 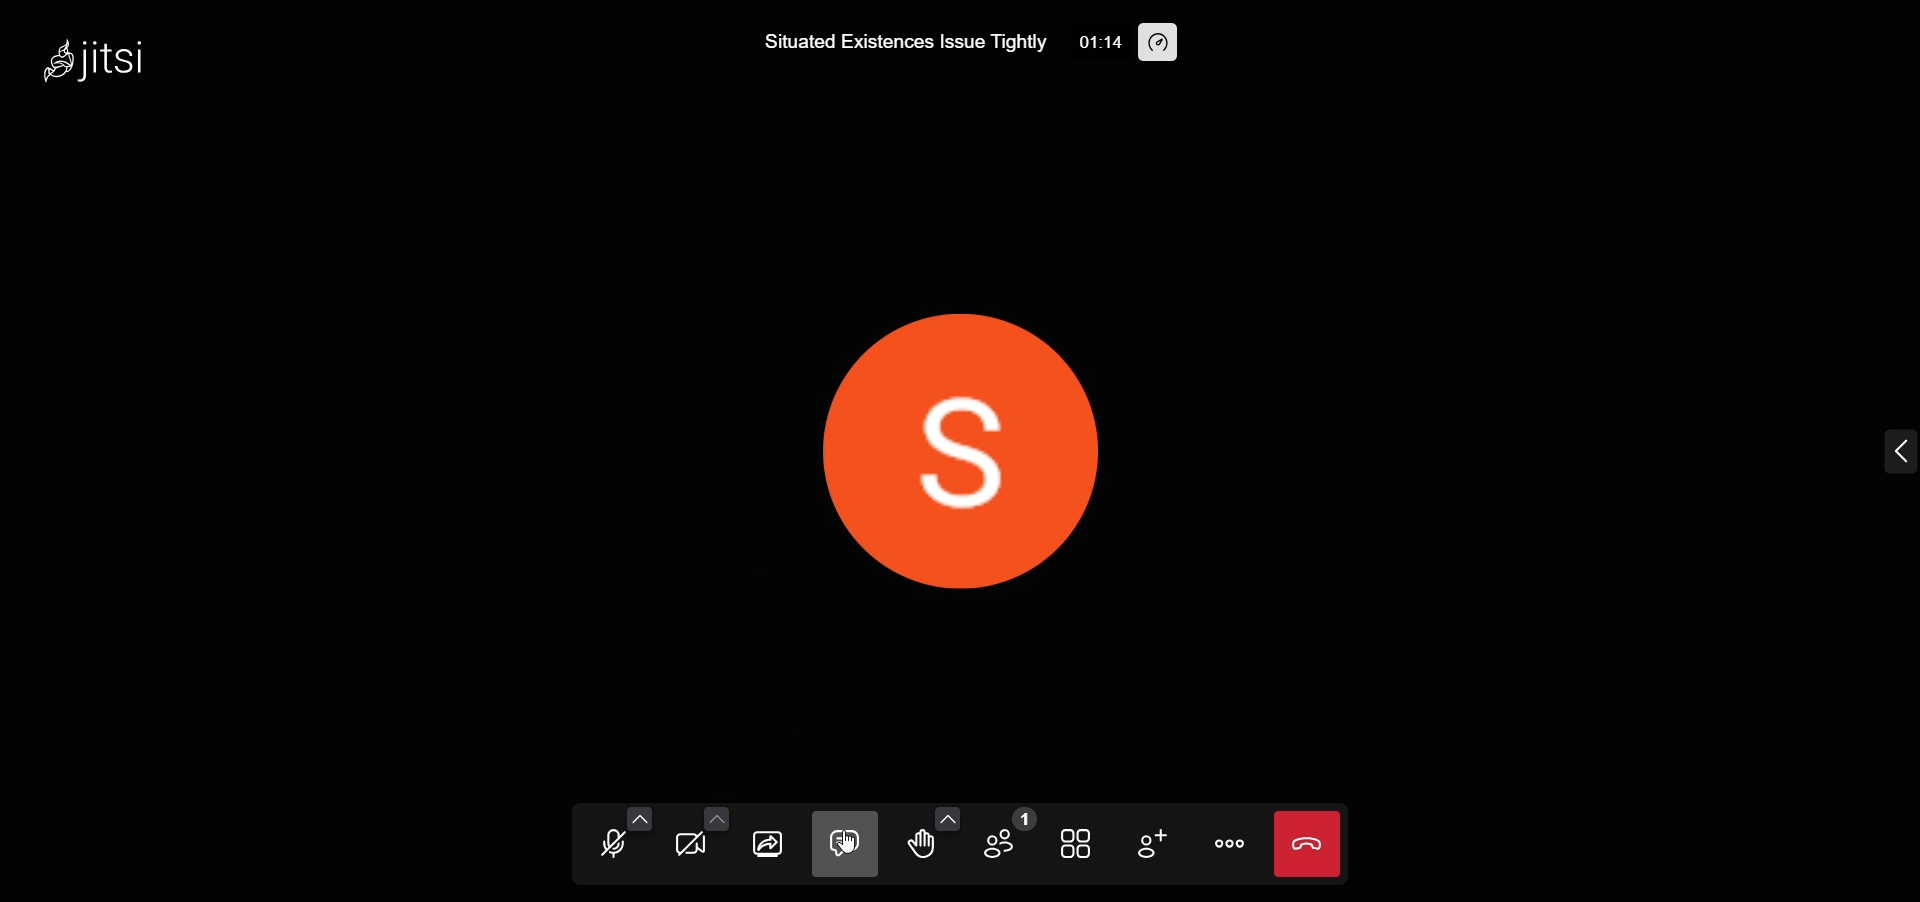 I want to click on Jitsi, so click(x=109, y=54).